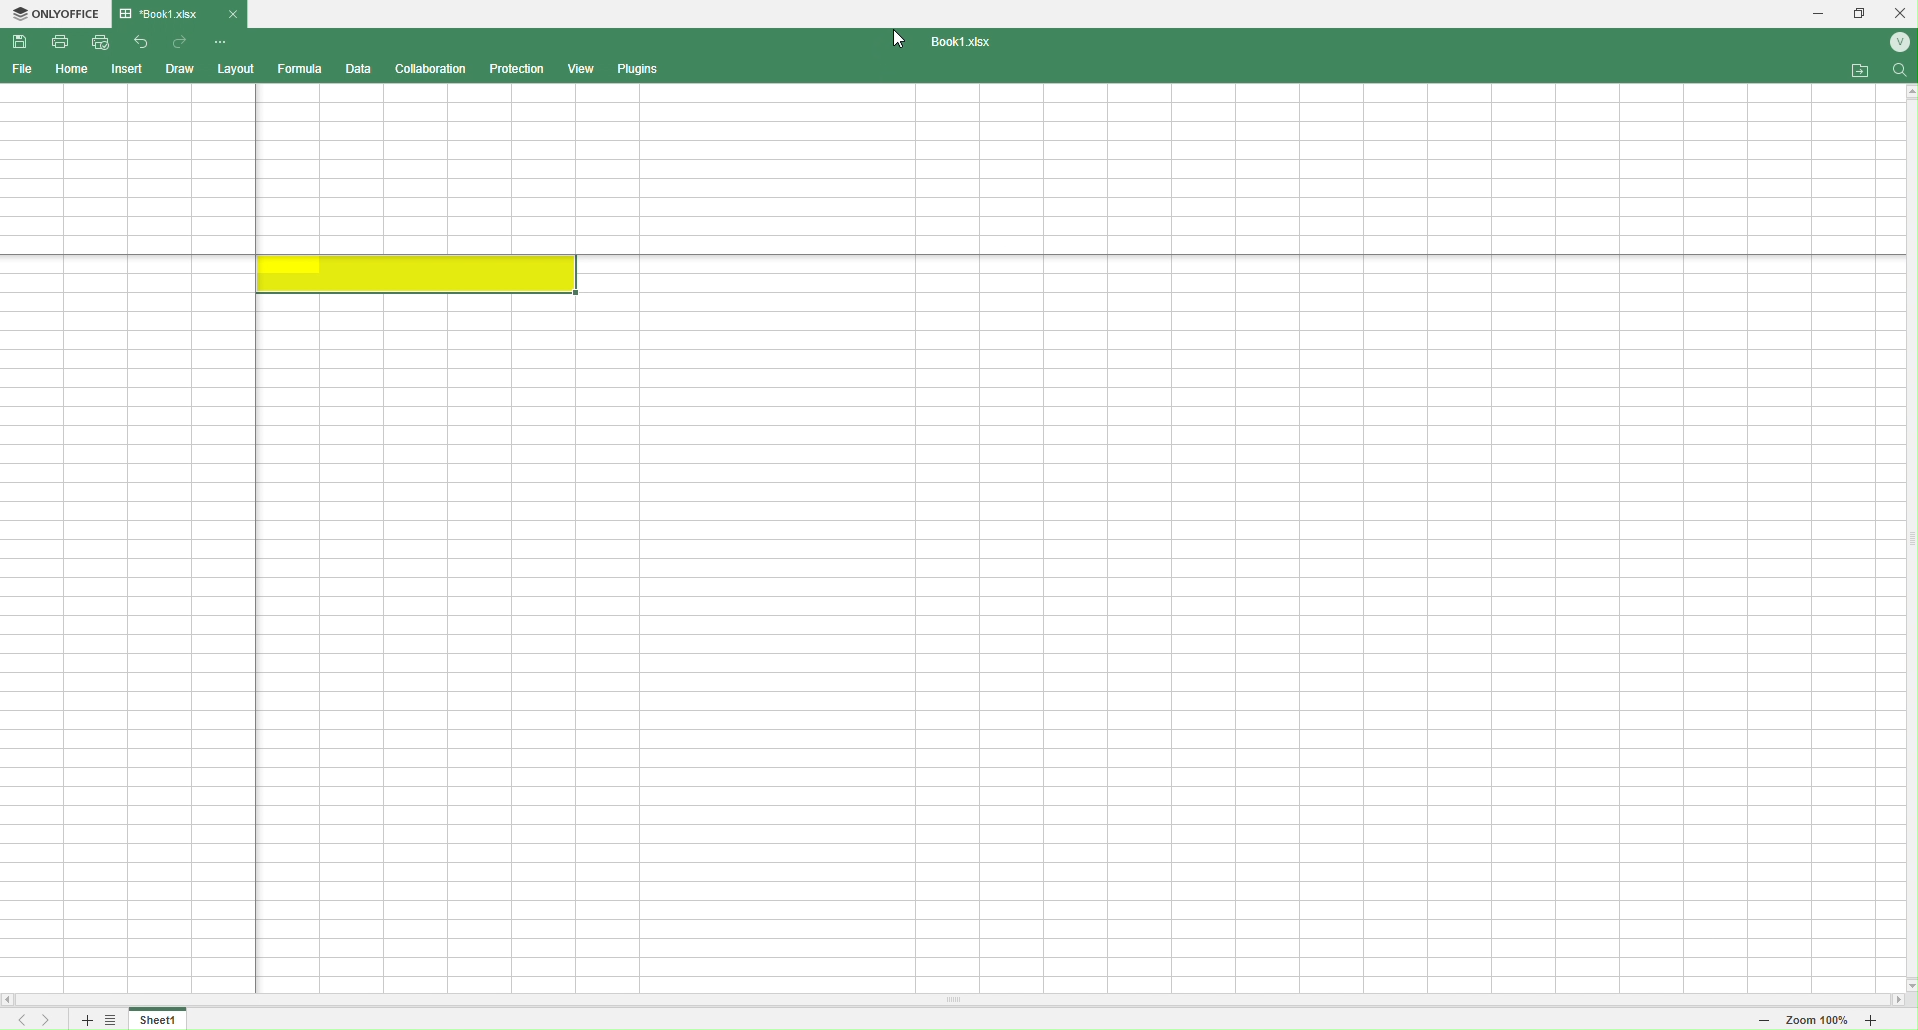 This screenshot has height=1030, width=1918. I want to click on Cursor, so click(894, 42).